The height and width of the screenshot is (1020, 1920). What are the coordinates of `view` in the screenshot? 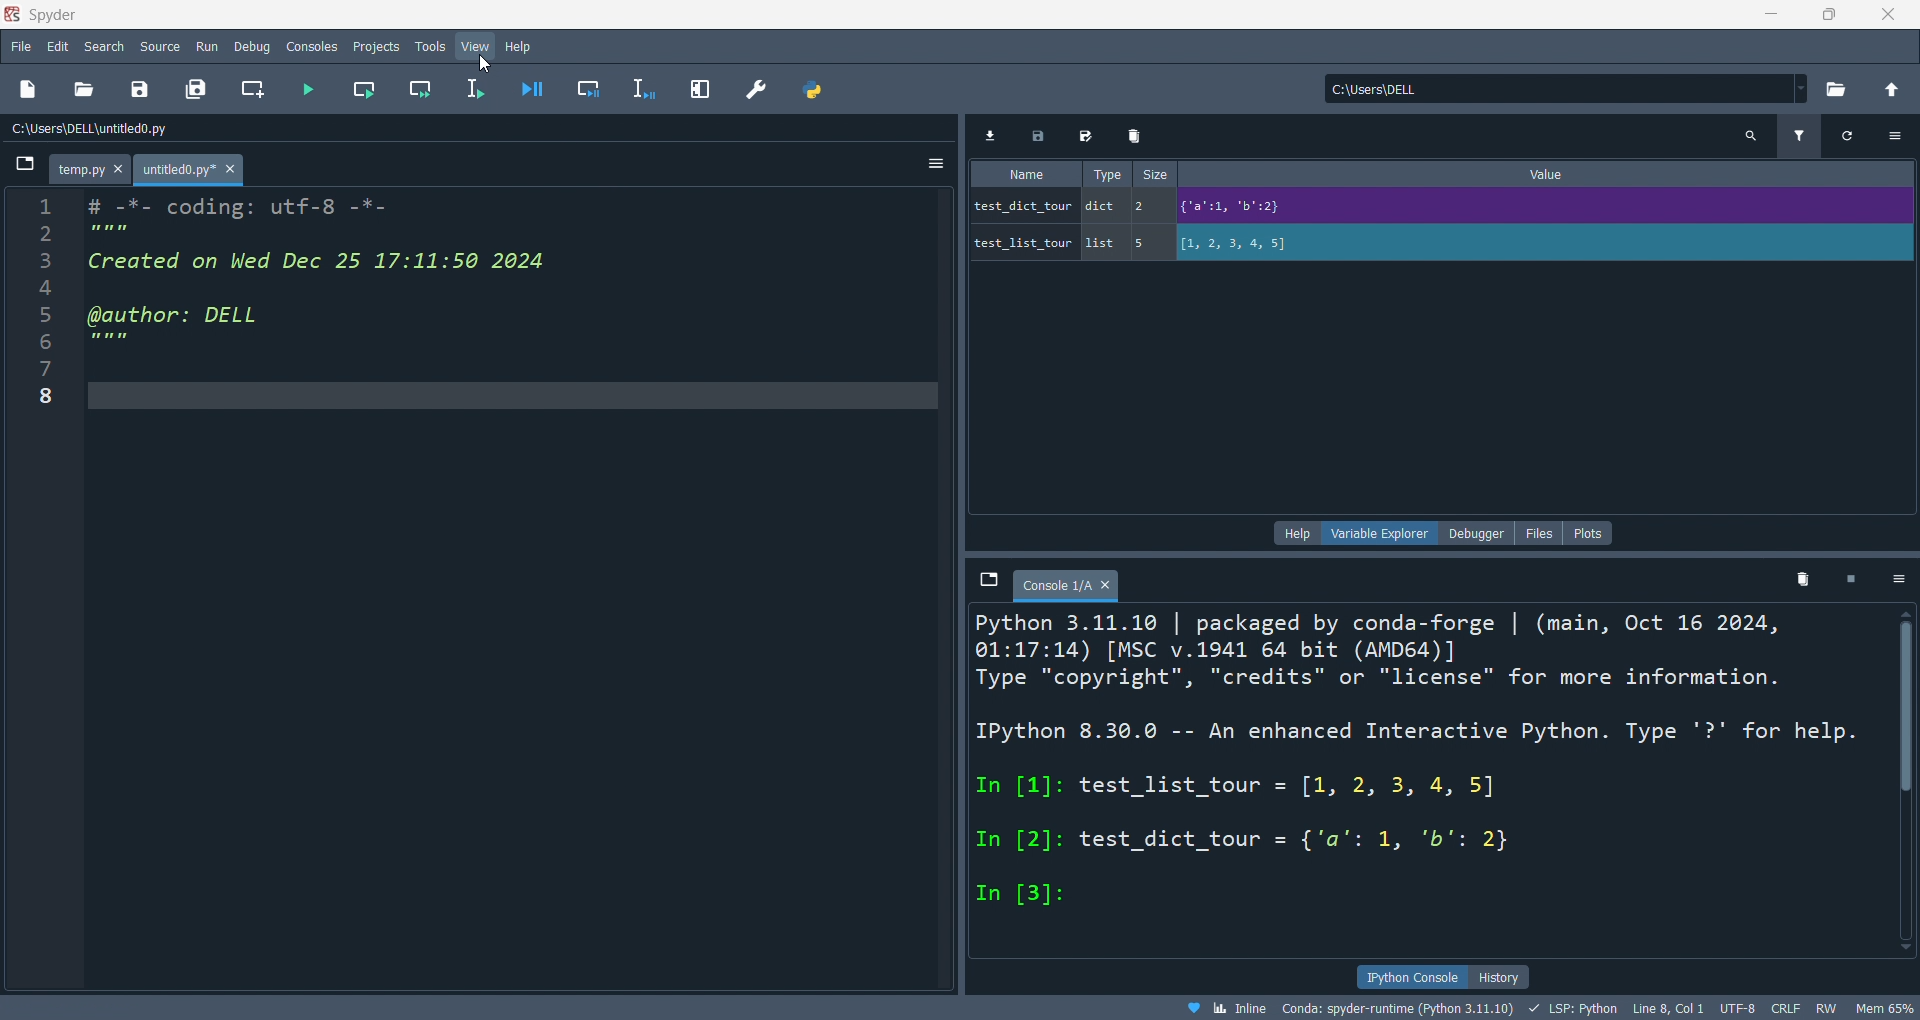 It's located at (476, 48).